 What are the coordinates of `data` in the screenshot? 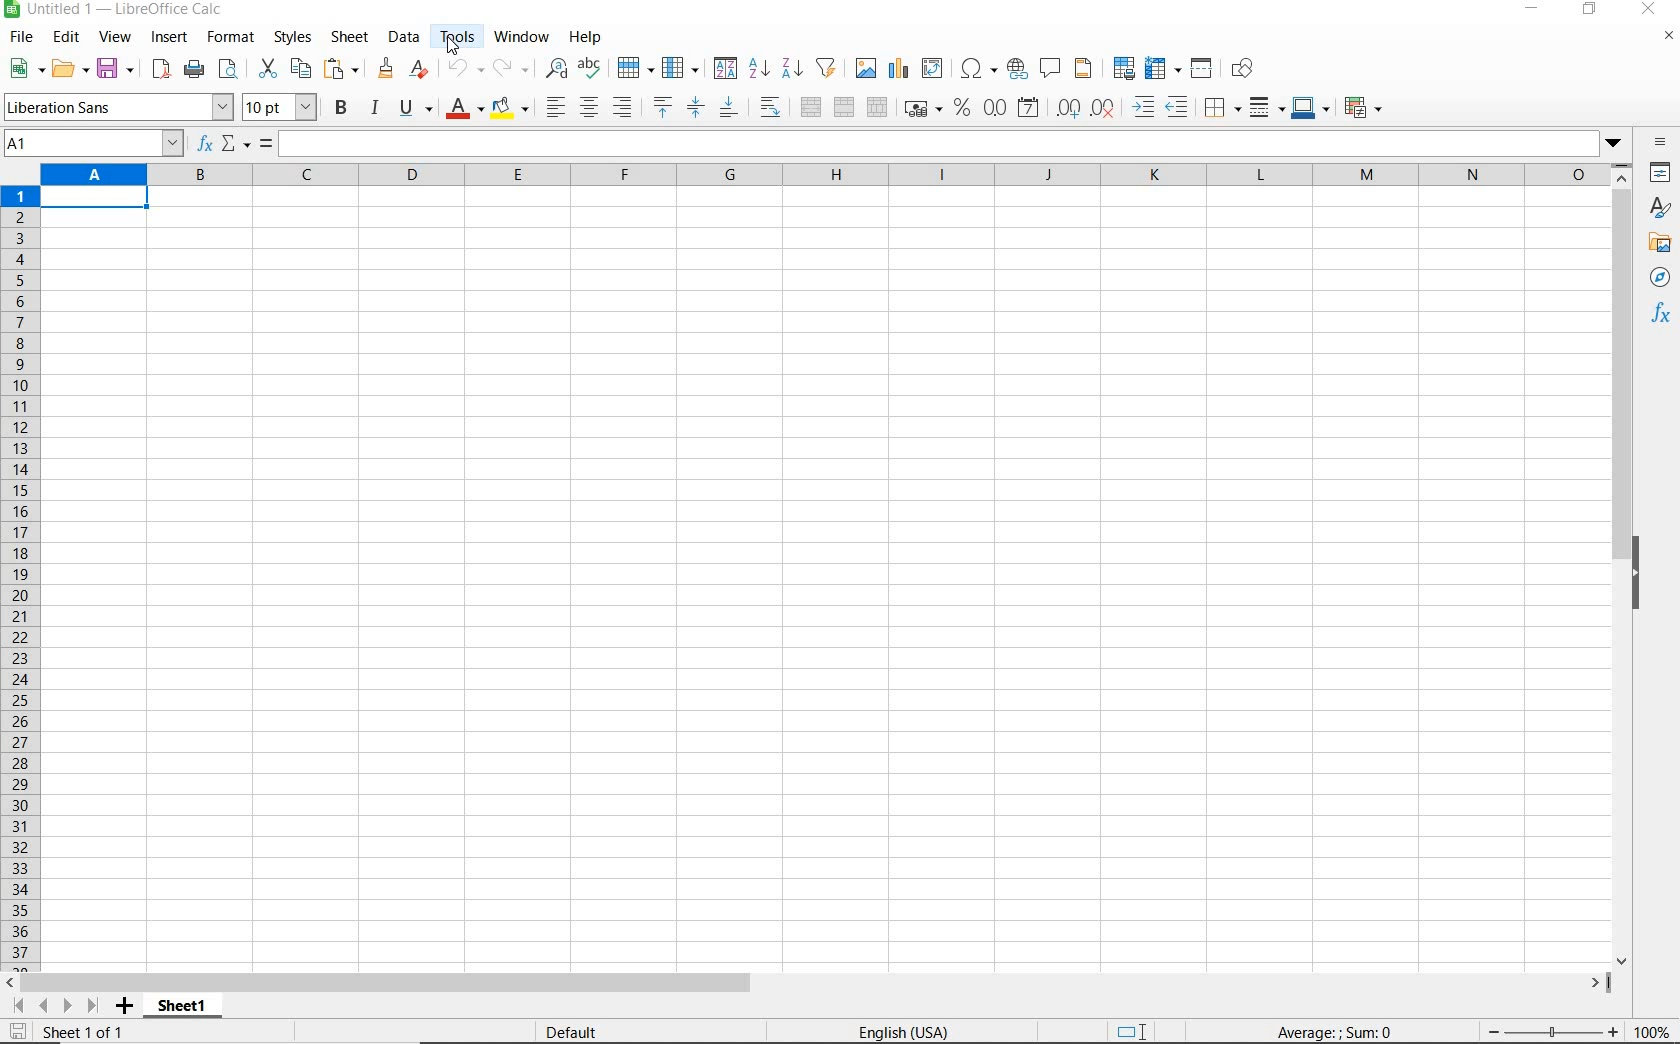 It's located at (403, 37).